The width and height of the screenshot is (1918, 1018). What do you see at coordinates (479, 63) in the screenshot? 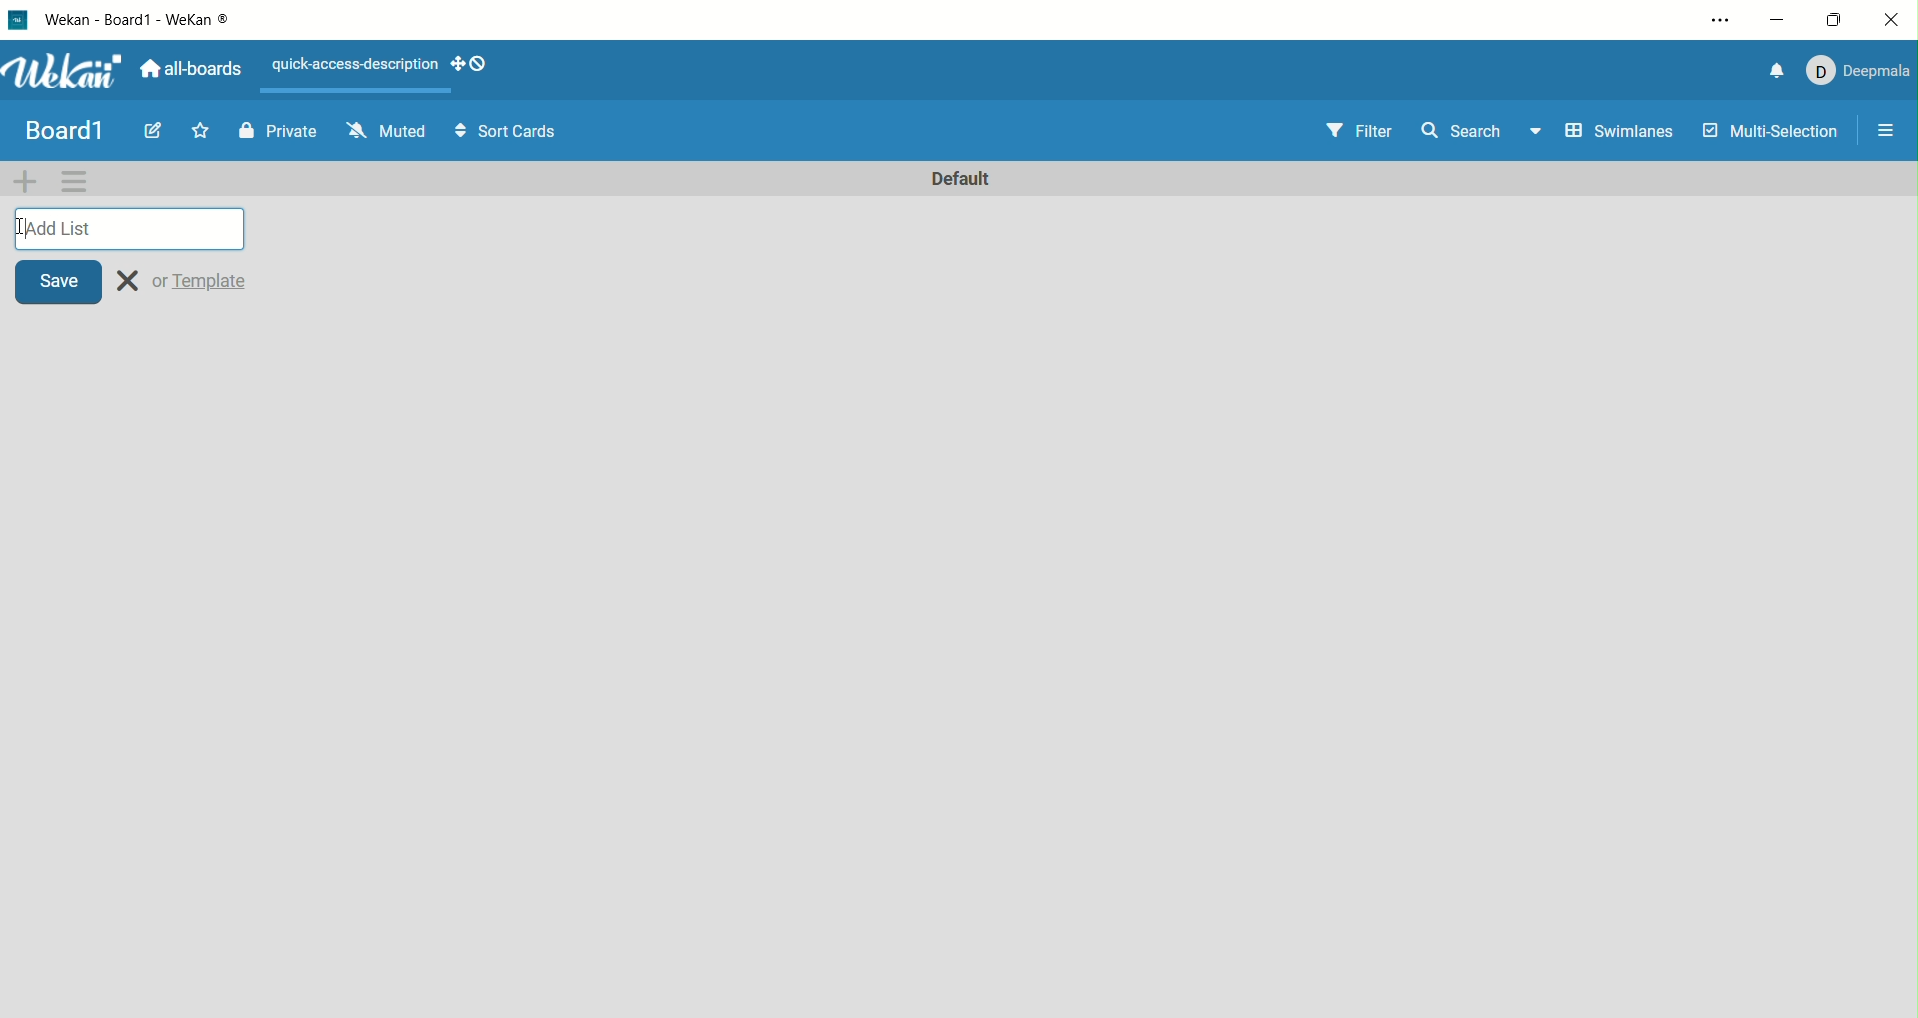
I see `show-desktop-drag- handles` at bounding box center [479, 63].